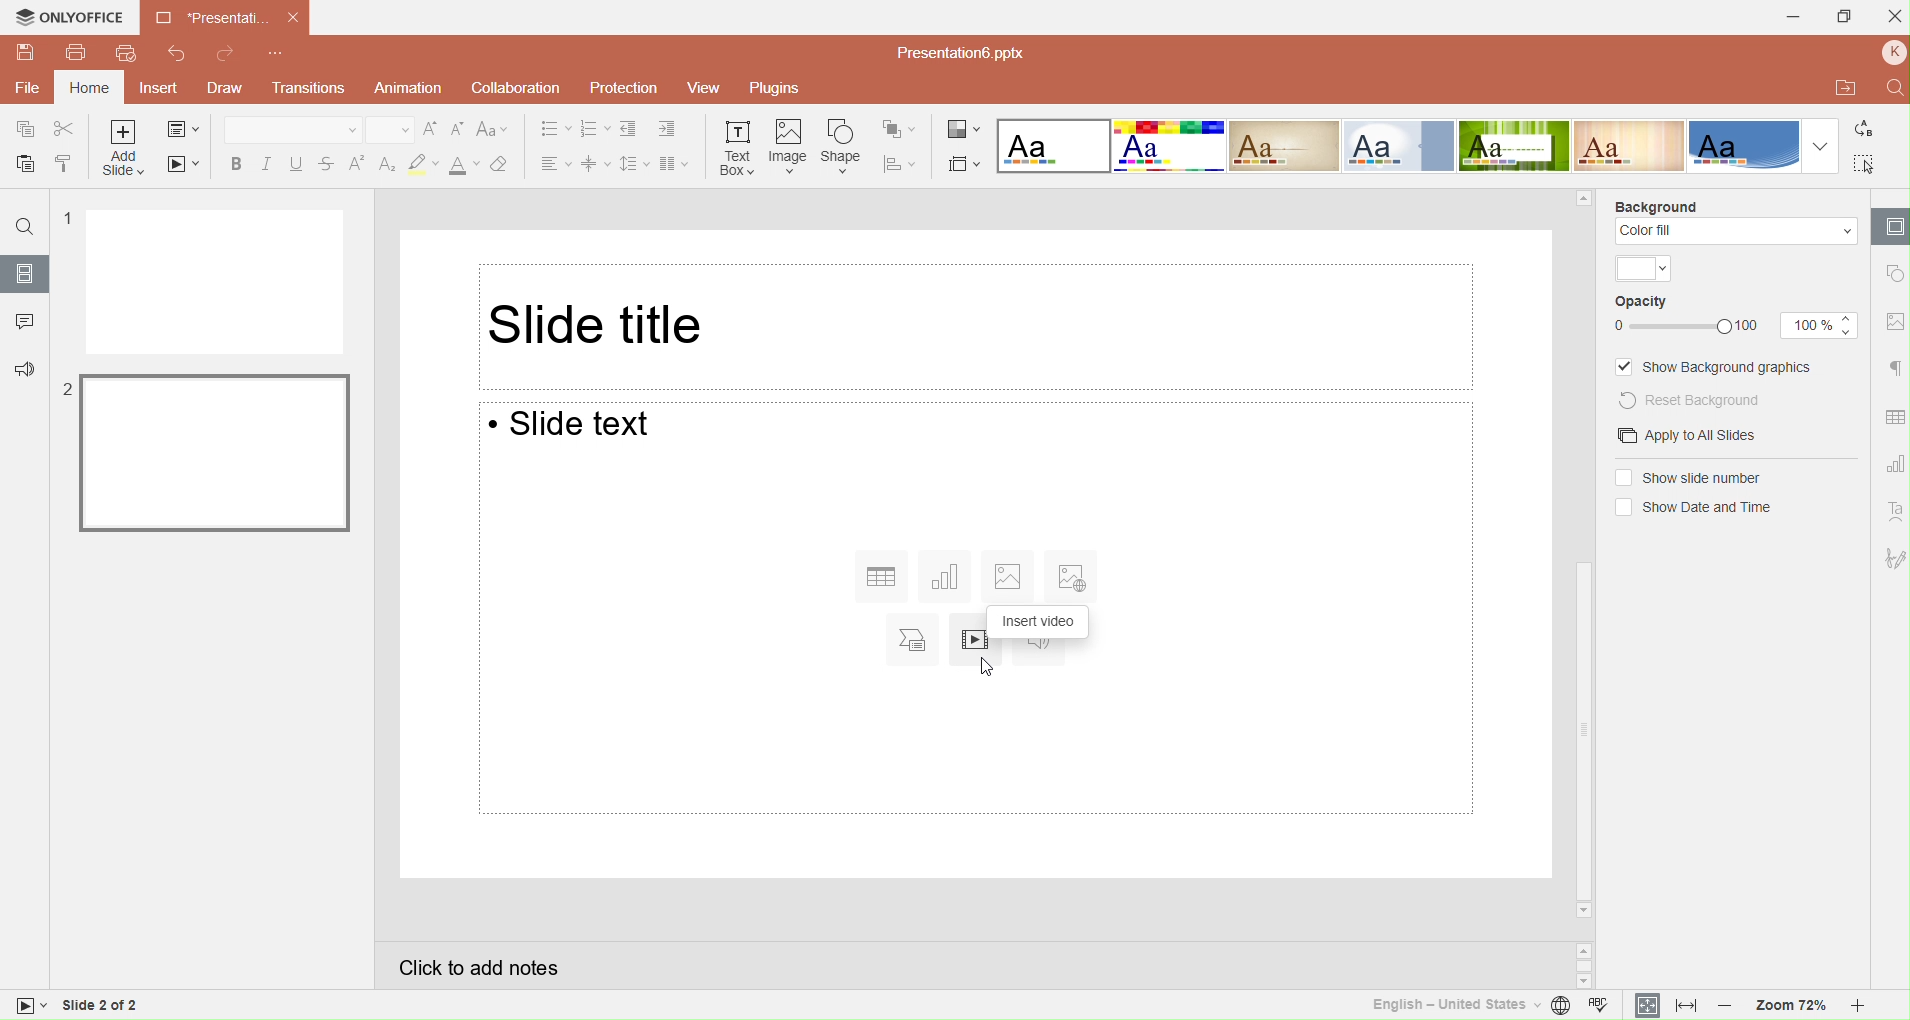  I want to click on Paragraph setting, so click(1892, 369).